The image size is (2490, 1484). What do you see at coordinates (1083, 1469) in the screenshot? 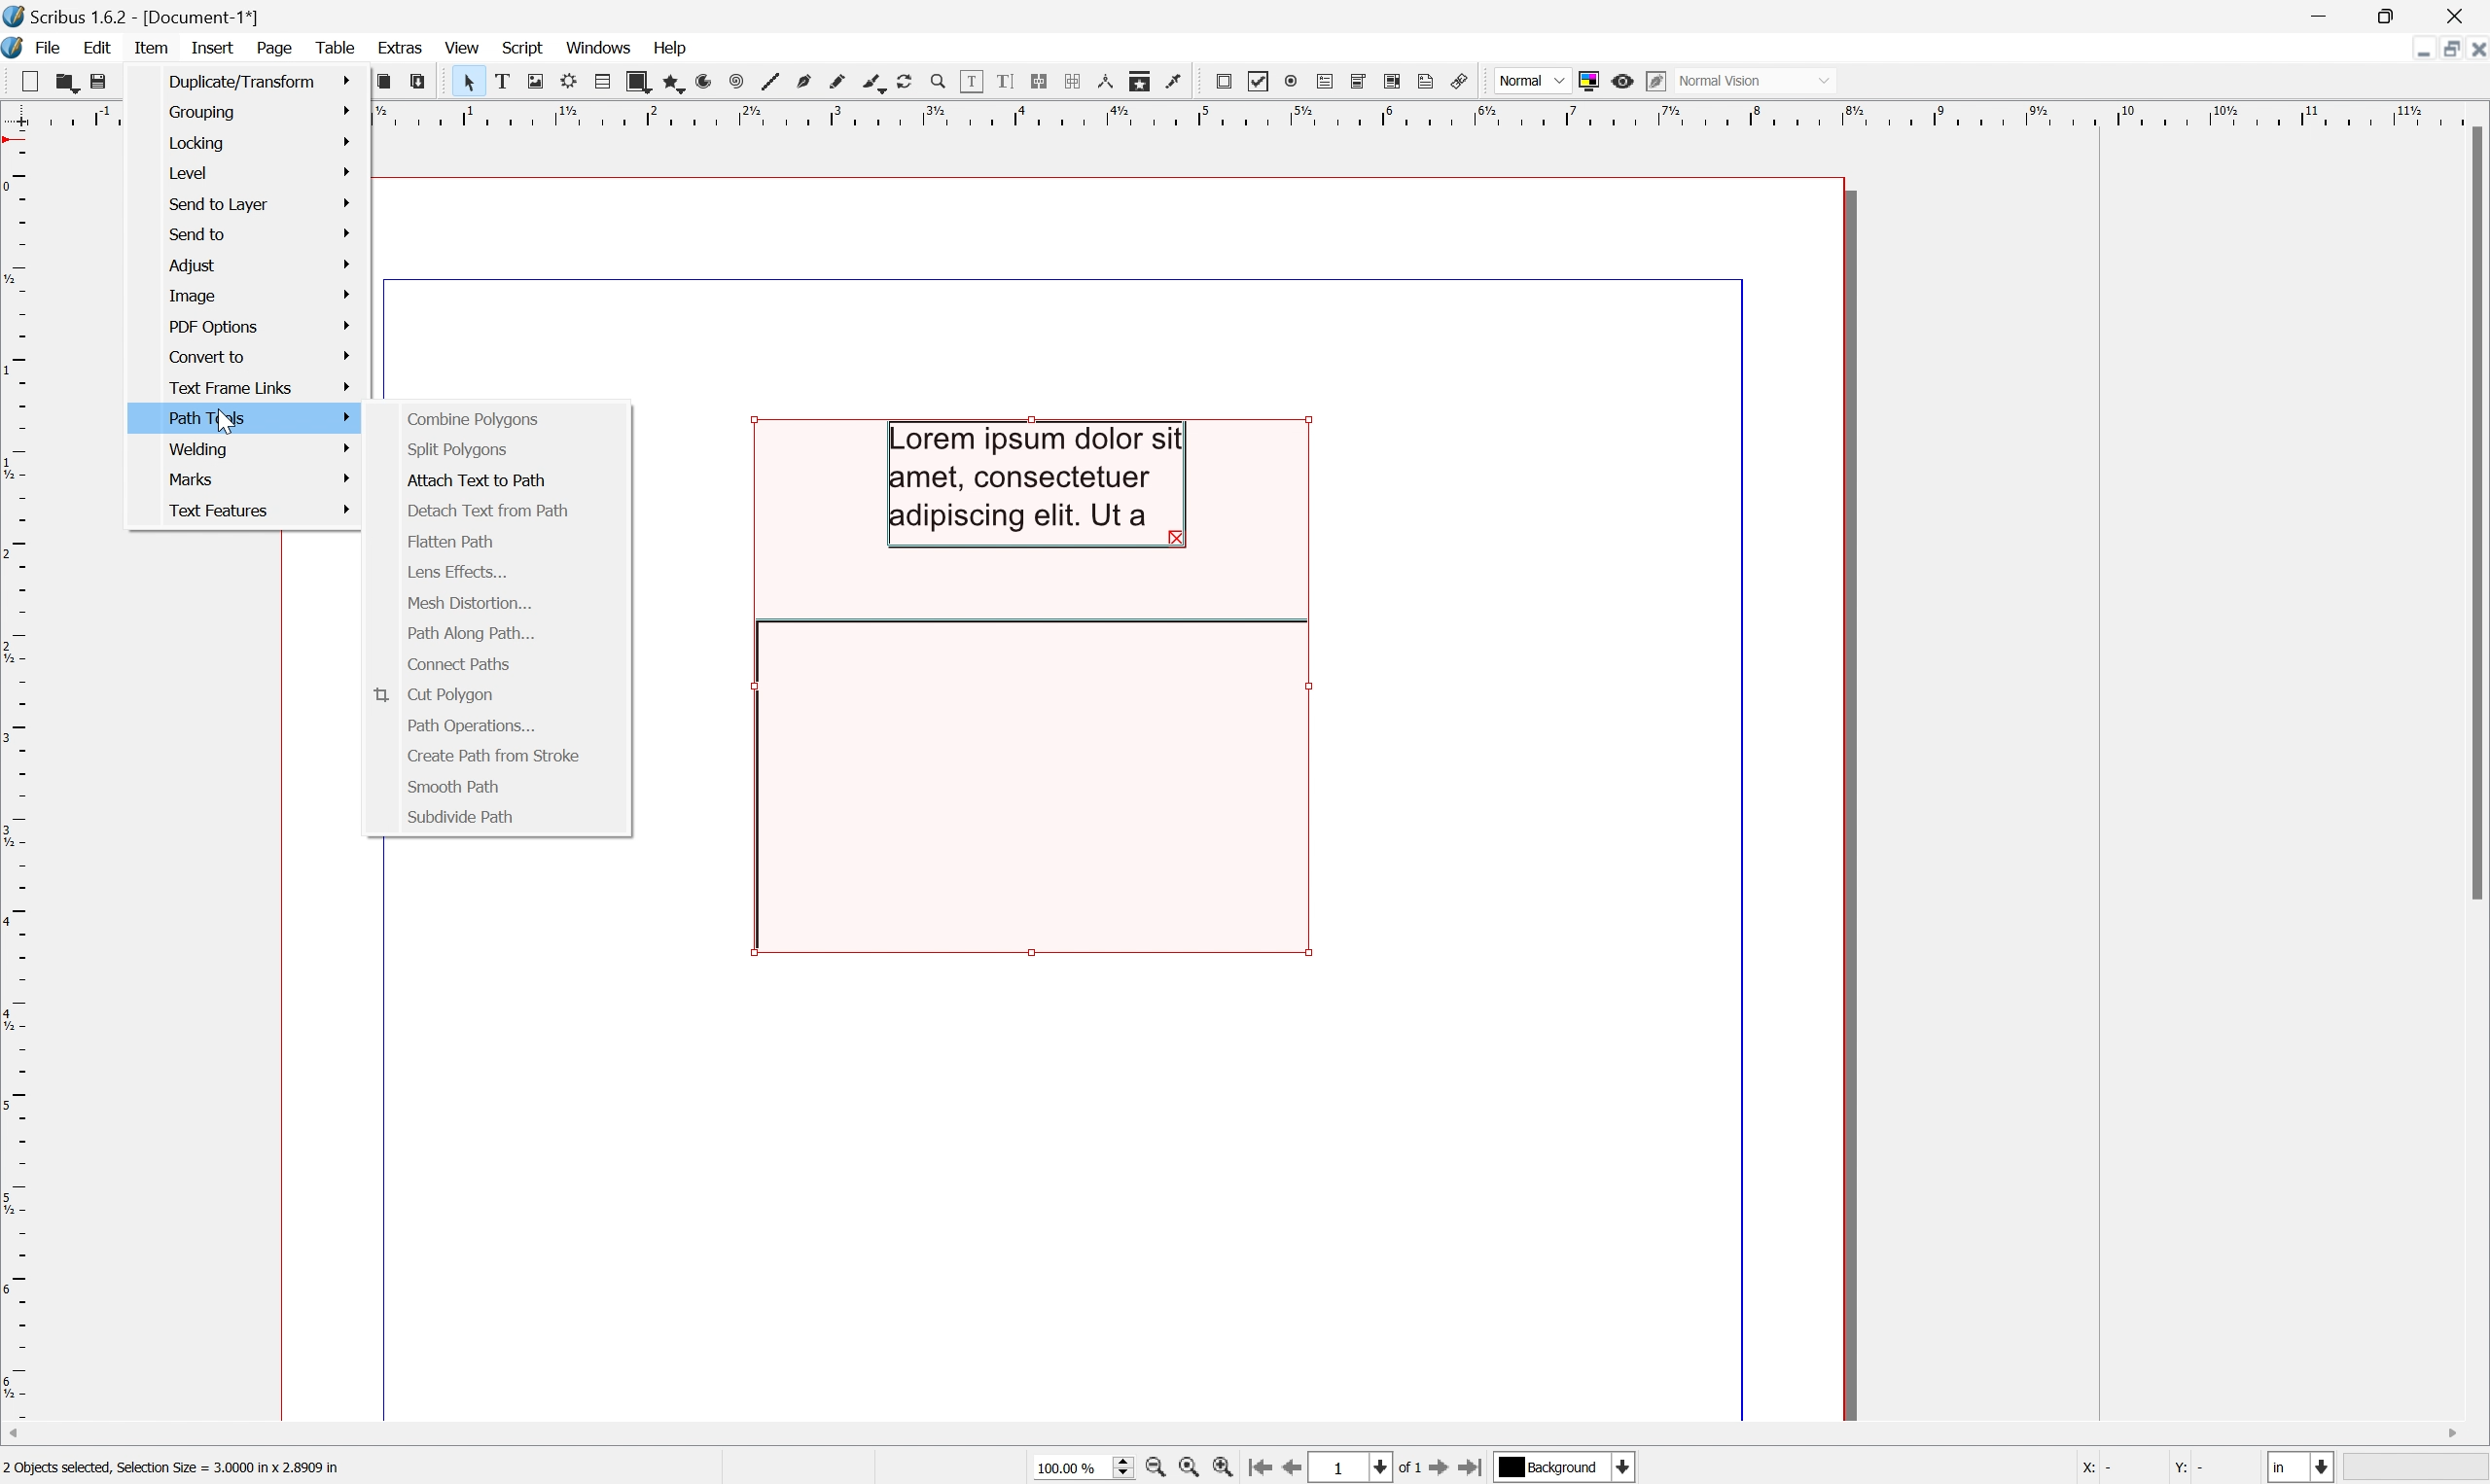
I see `Current zoom level` at bounding box center [1083, 1469].